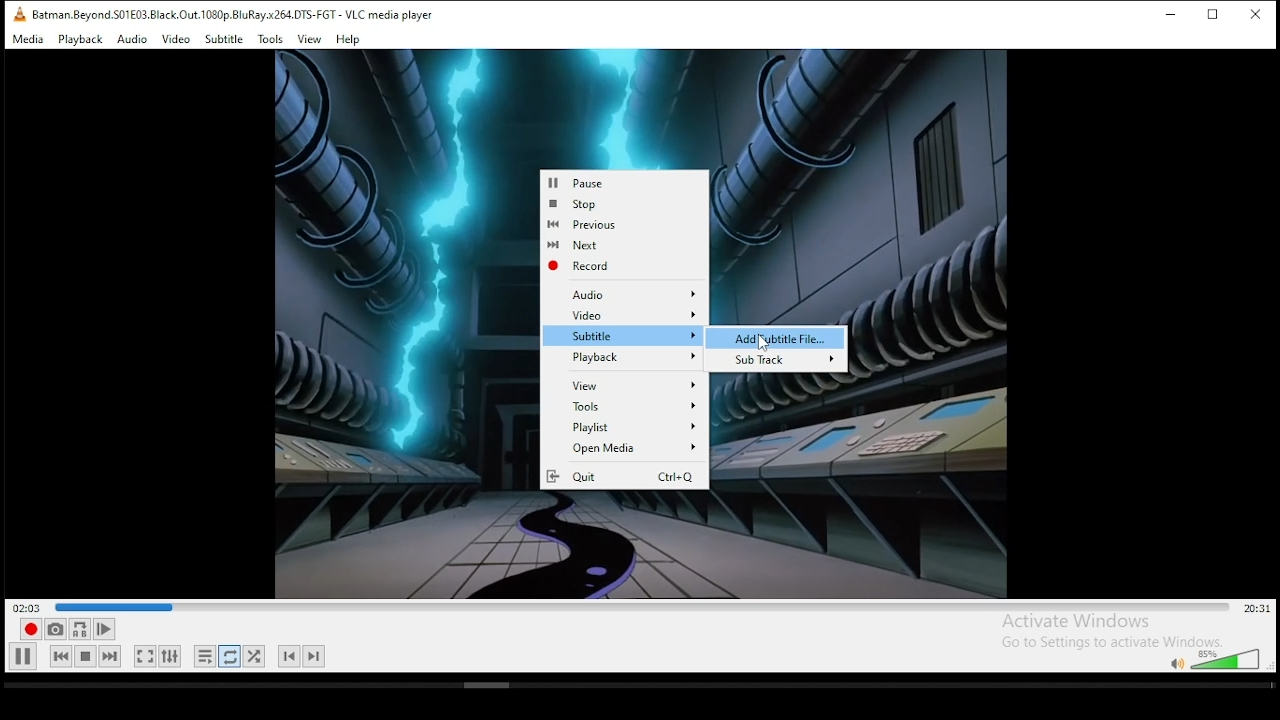 Image resolution: width=1280 pixels, height=720 pixels. I want to click on previous chapter, so click(289, 656).